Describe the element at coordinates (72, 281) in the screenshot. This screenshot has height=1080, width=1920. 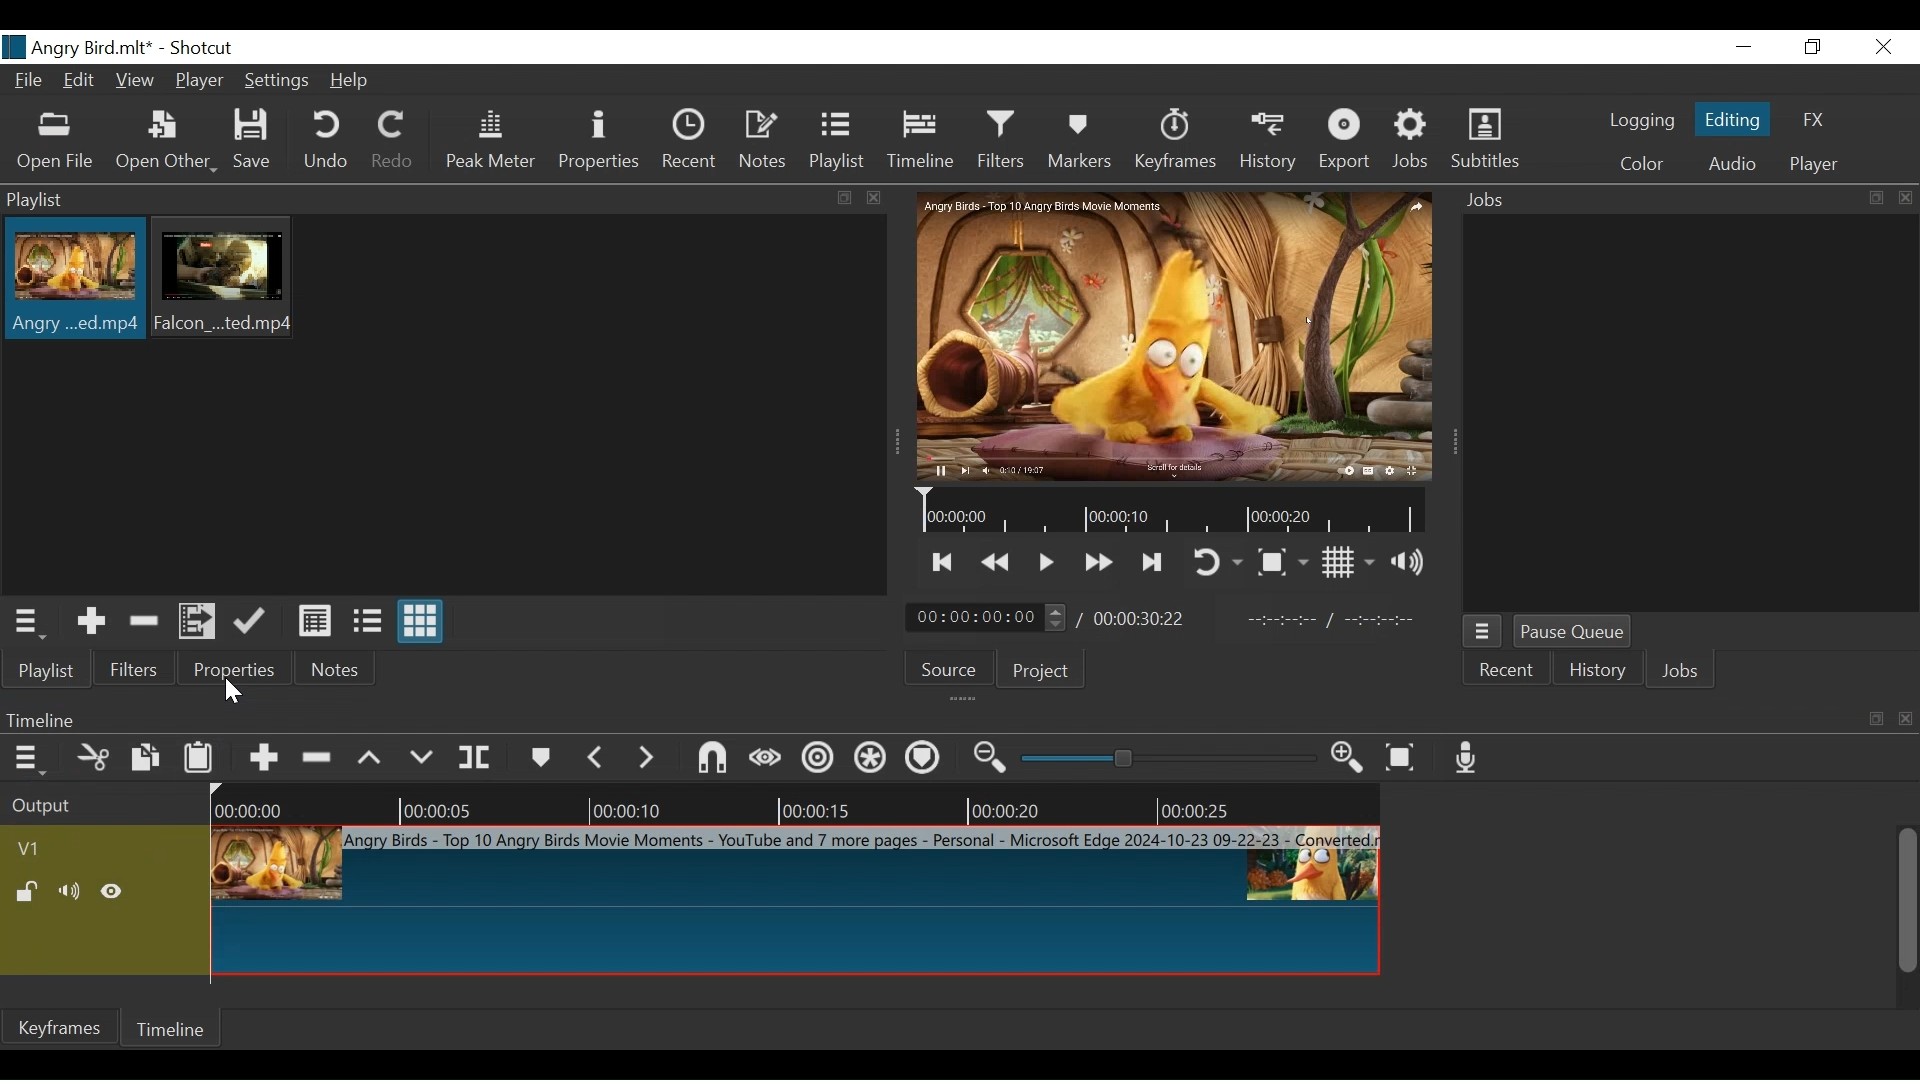
I see `Clip` at that location.